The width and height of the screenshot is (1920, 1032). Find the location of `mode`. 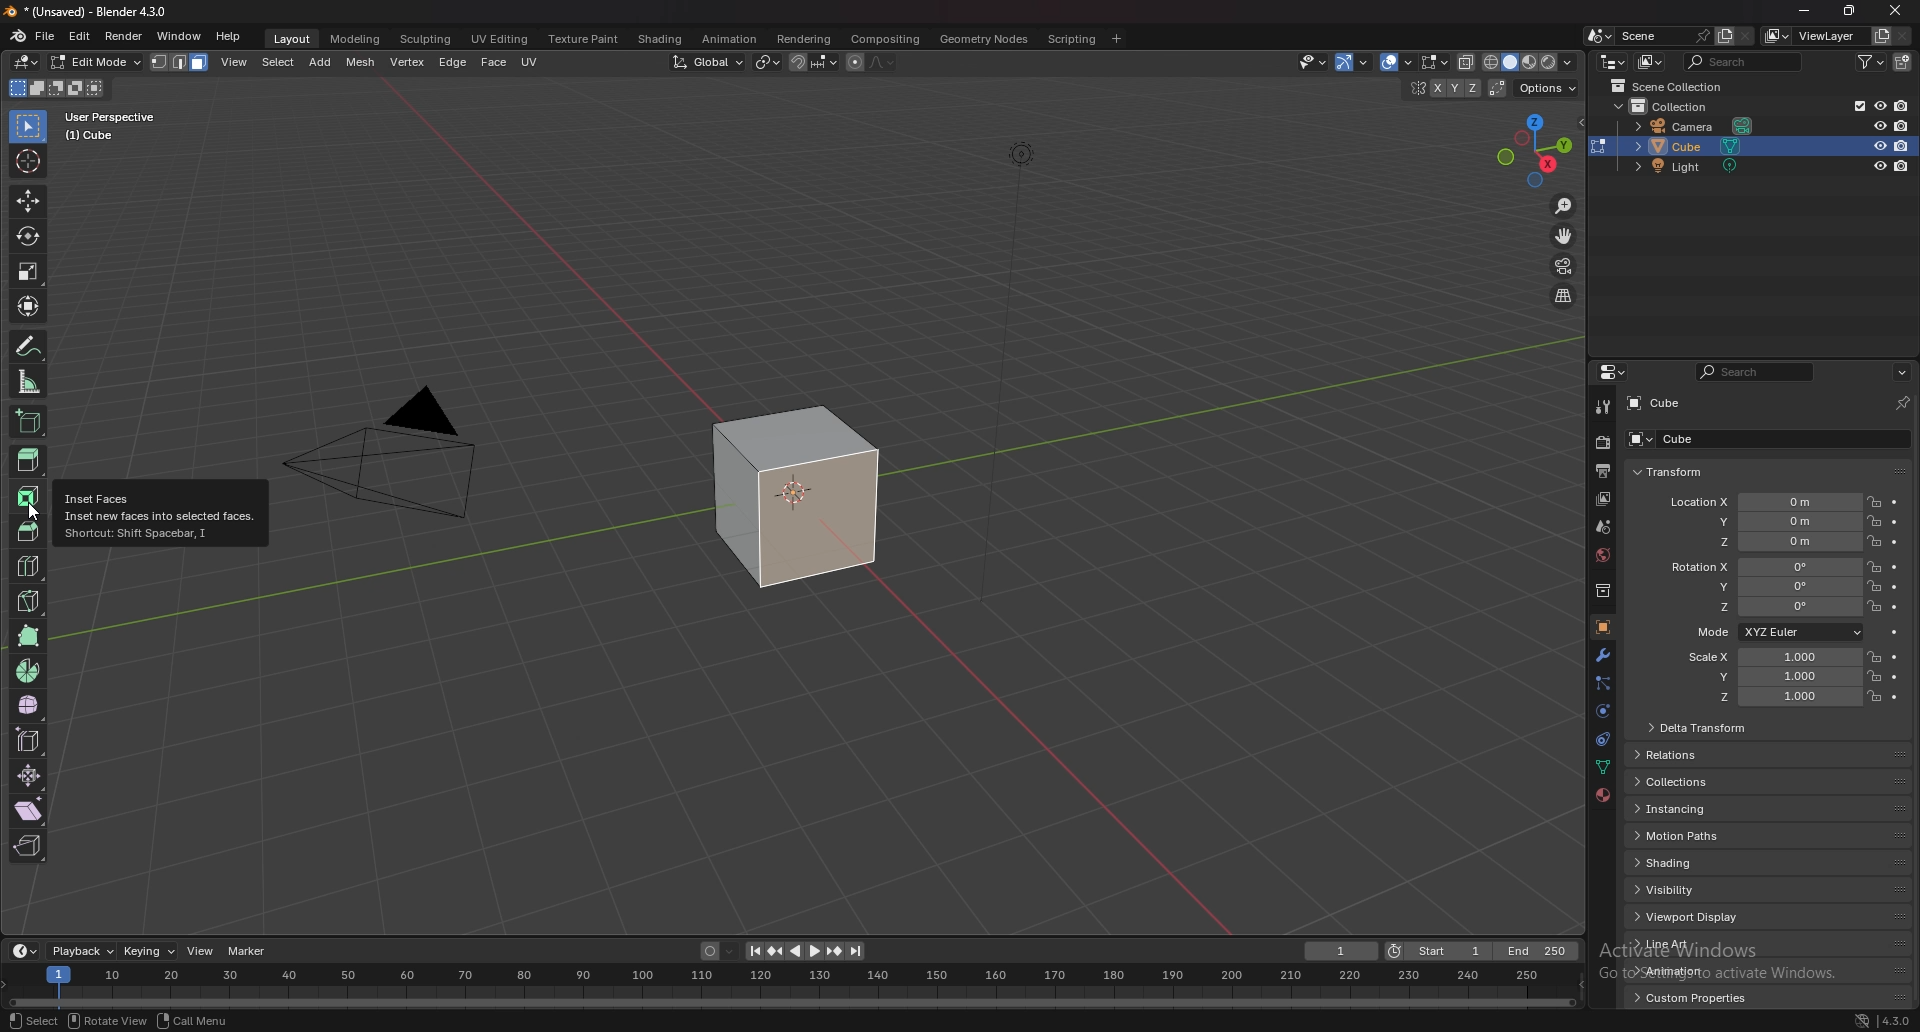

mode is located at coordinates (57, 88).